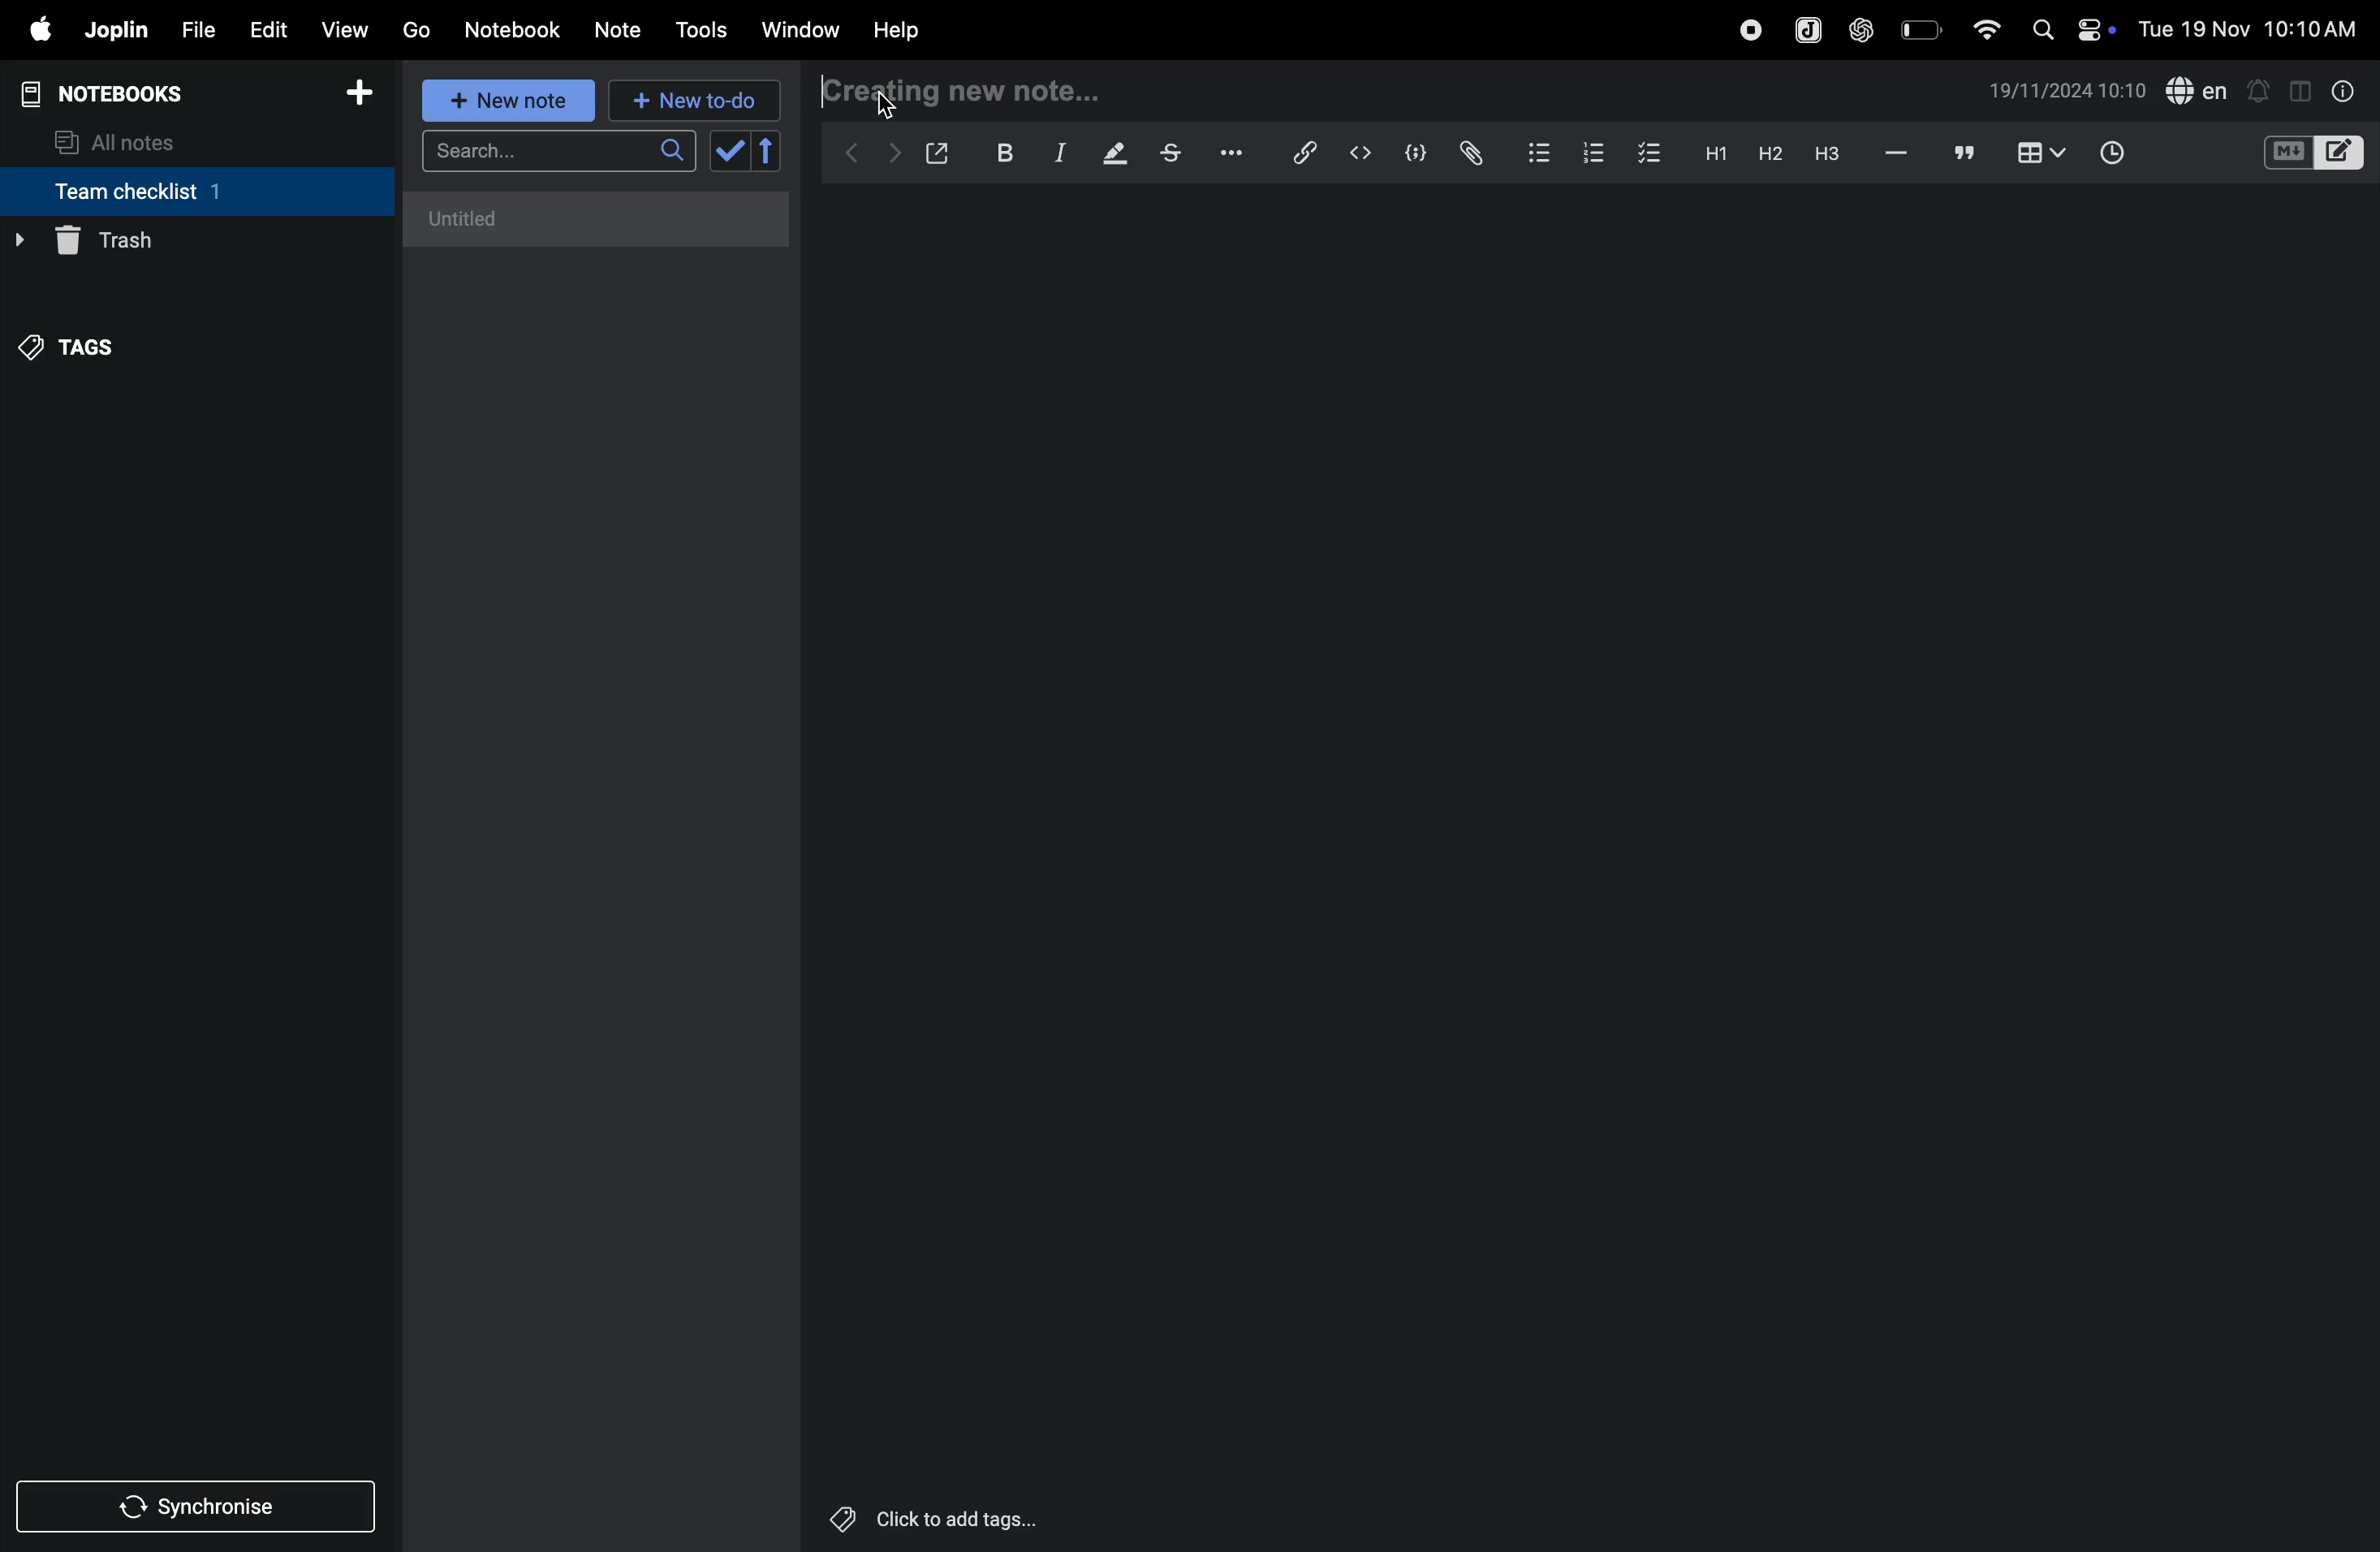  Describe the element at coordinates (1919, 29) in the screenshot. I see `battery` at that location.